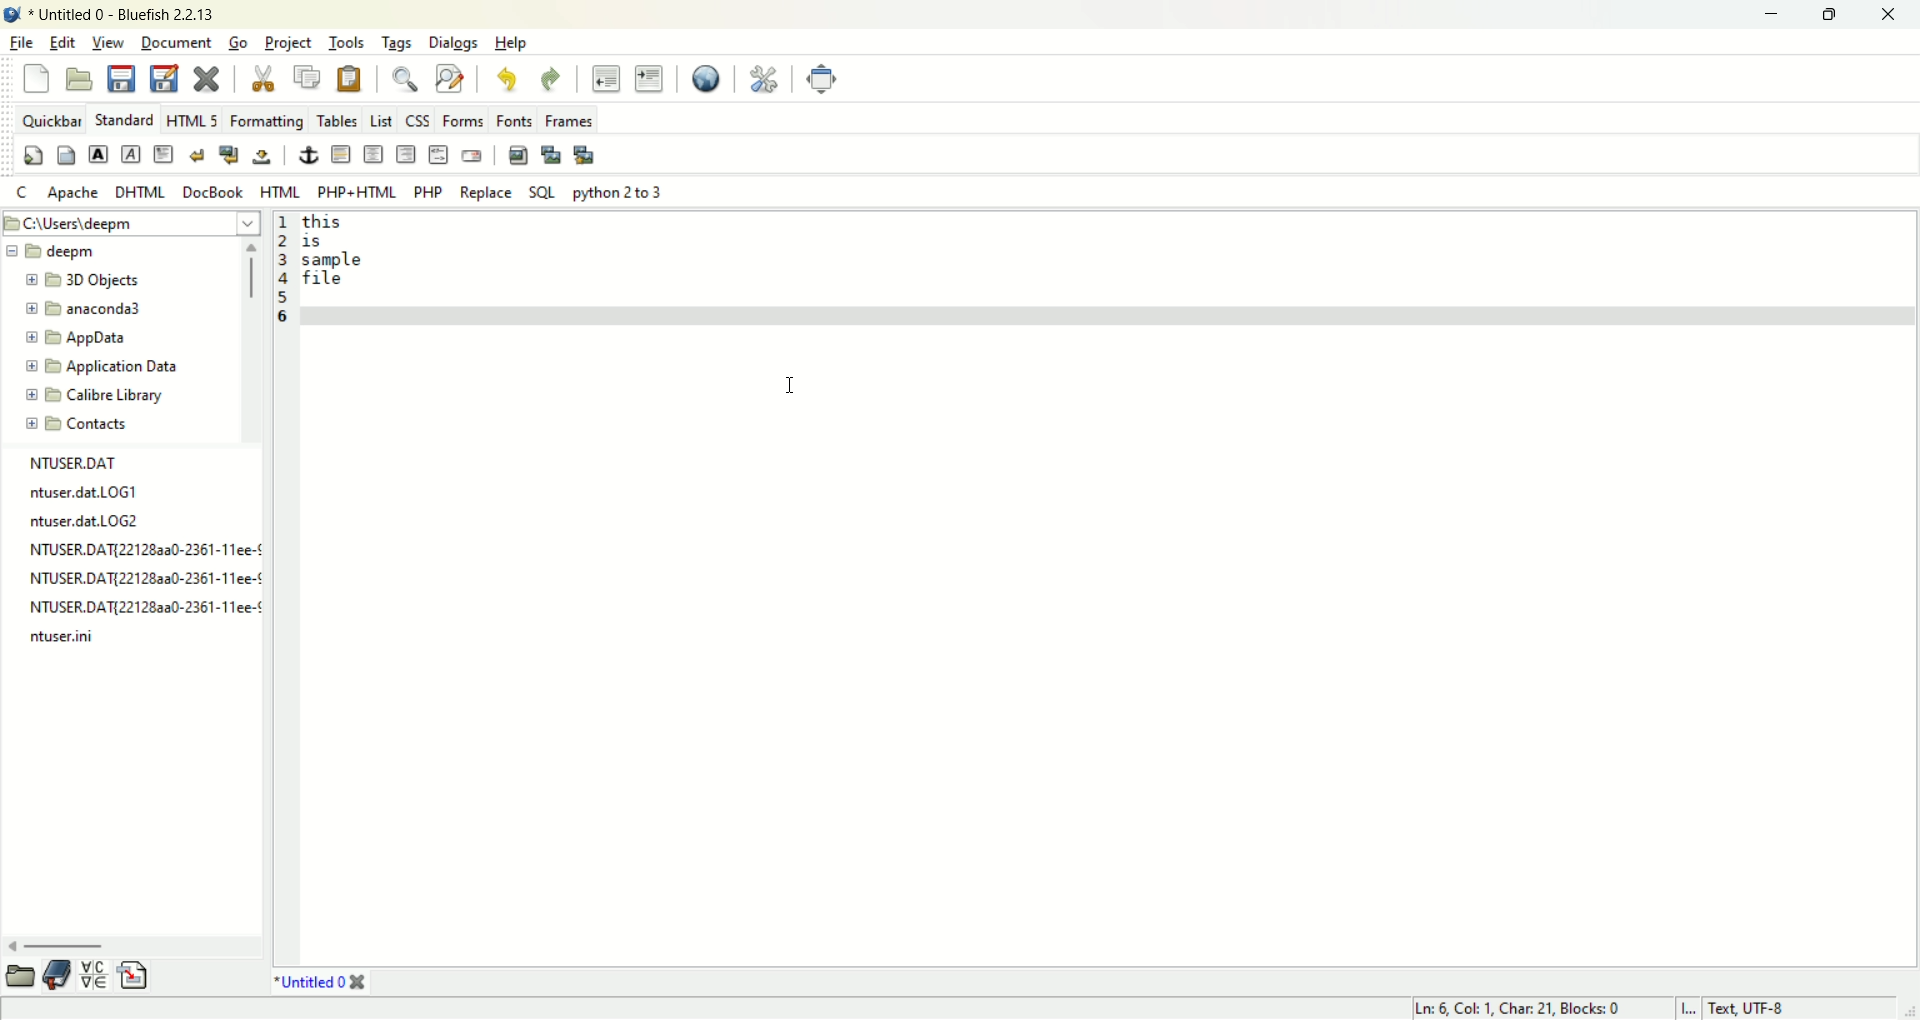 This screenshot has height=1020, width=1920. What do you see at coordinates (36, 77) in the screenshot?
I see `new` at bounding box center [36, 77].